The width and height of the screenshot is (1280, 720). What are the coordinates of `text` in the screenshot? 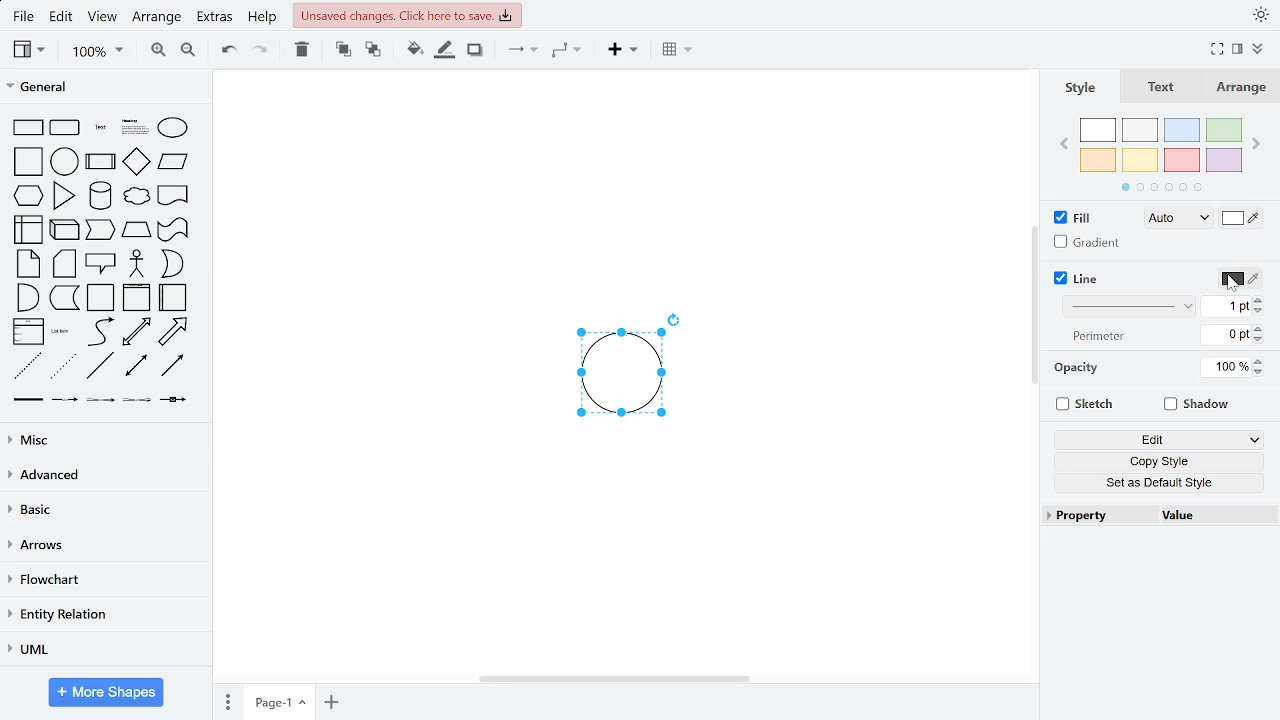 It's located at (1163, 88).